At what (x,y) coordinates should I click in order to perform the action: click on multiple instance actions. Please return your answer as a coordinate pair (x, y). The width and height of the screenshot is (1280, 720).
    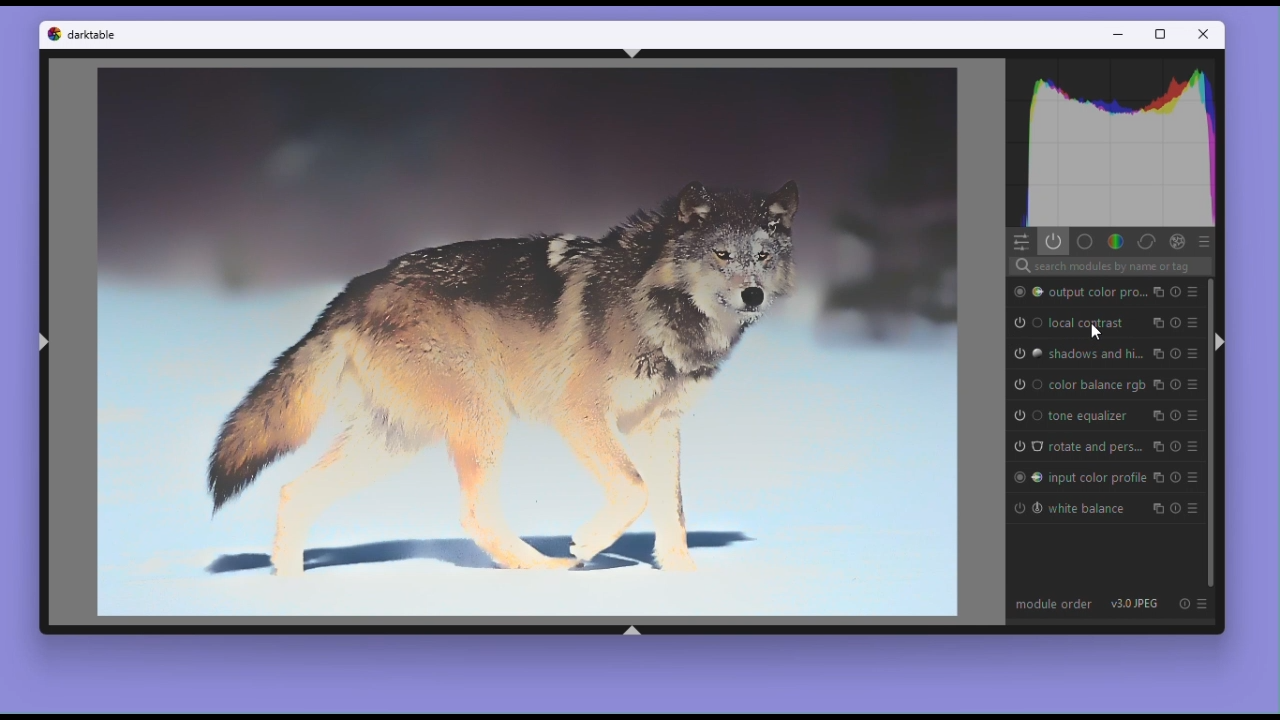
    Looking at the image, I should click on (1159, 323).